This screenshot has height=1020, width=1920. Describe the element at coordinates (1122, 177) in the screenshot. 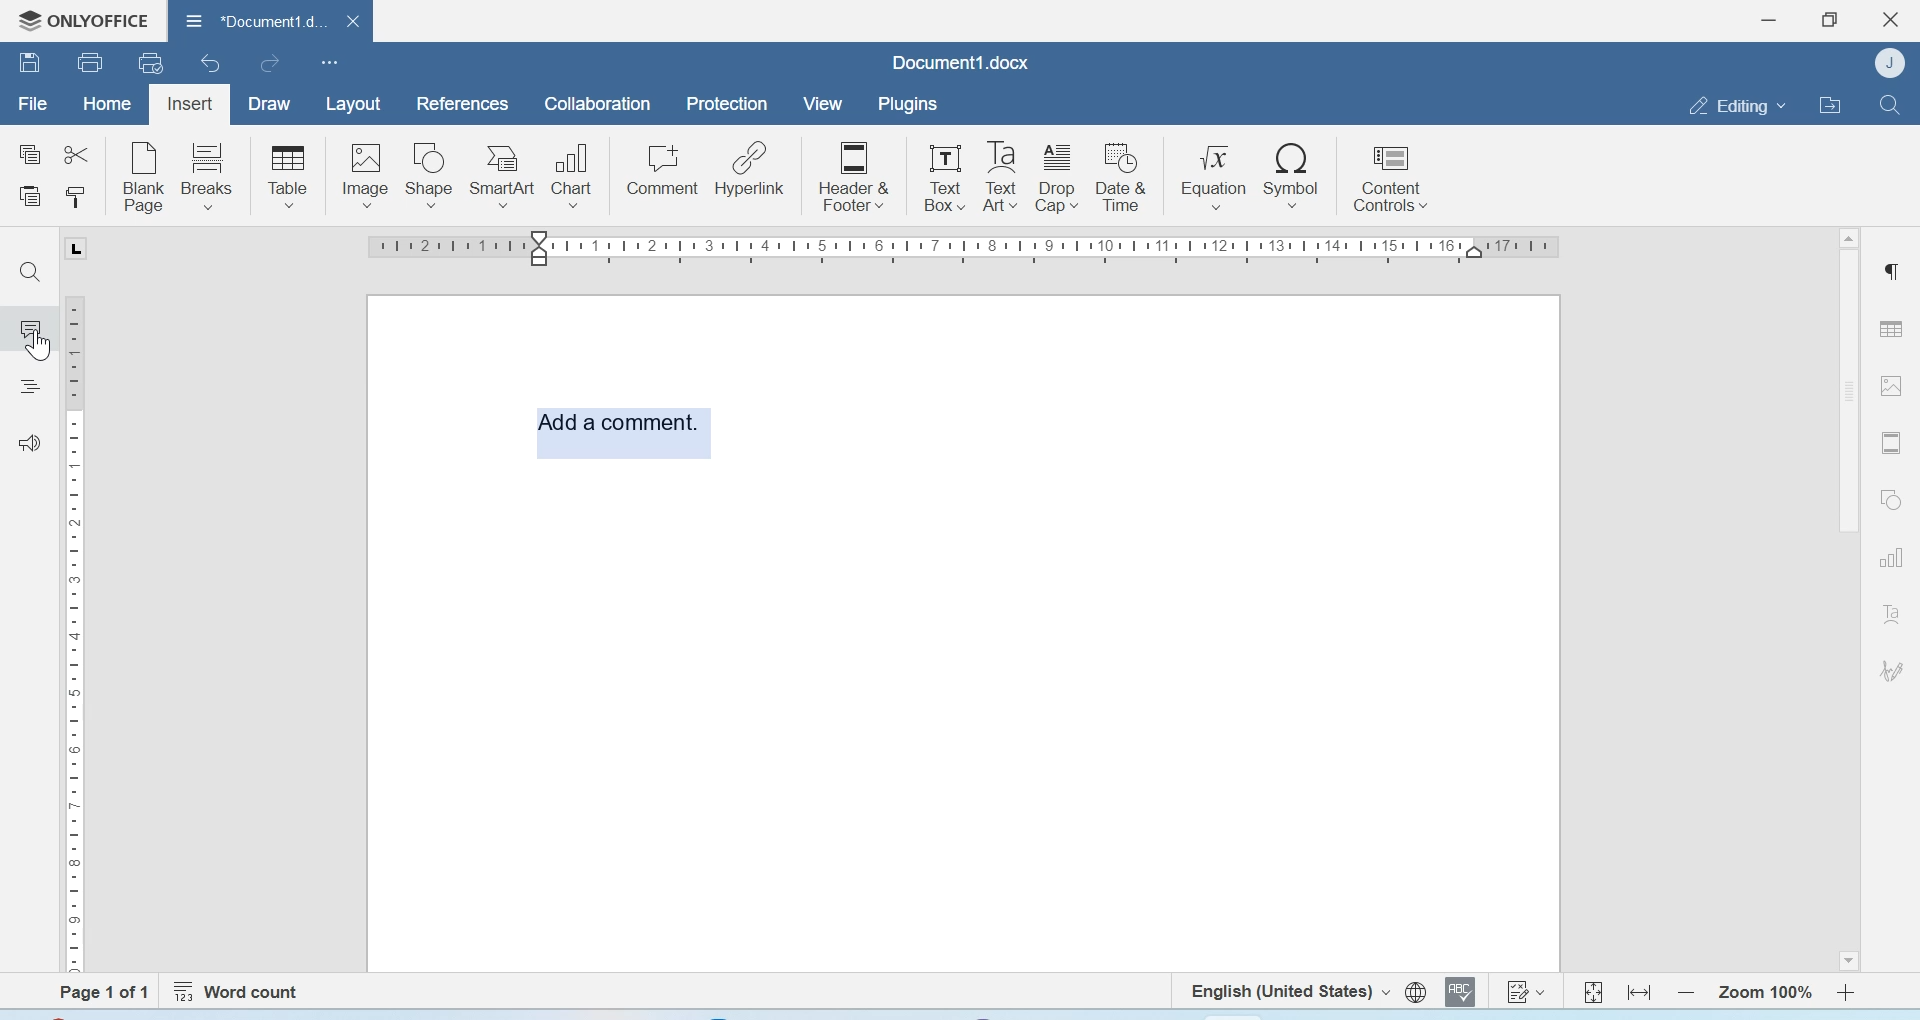

I see `Date & Time` at that location.